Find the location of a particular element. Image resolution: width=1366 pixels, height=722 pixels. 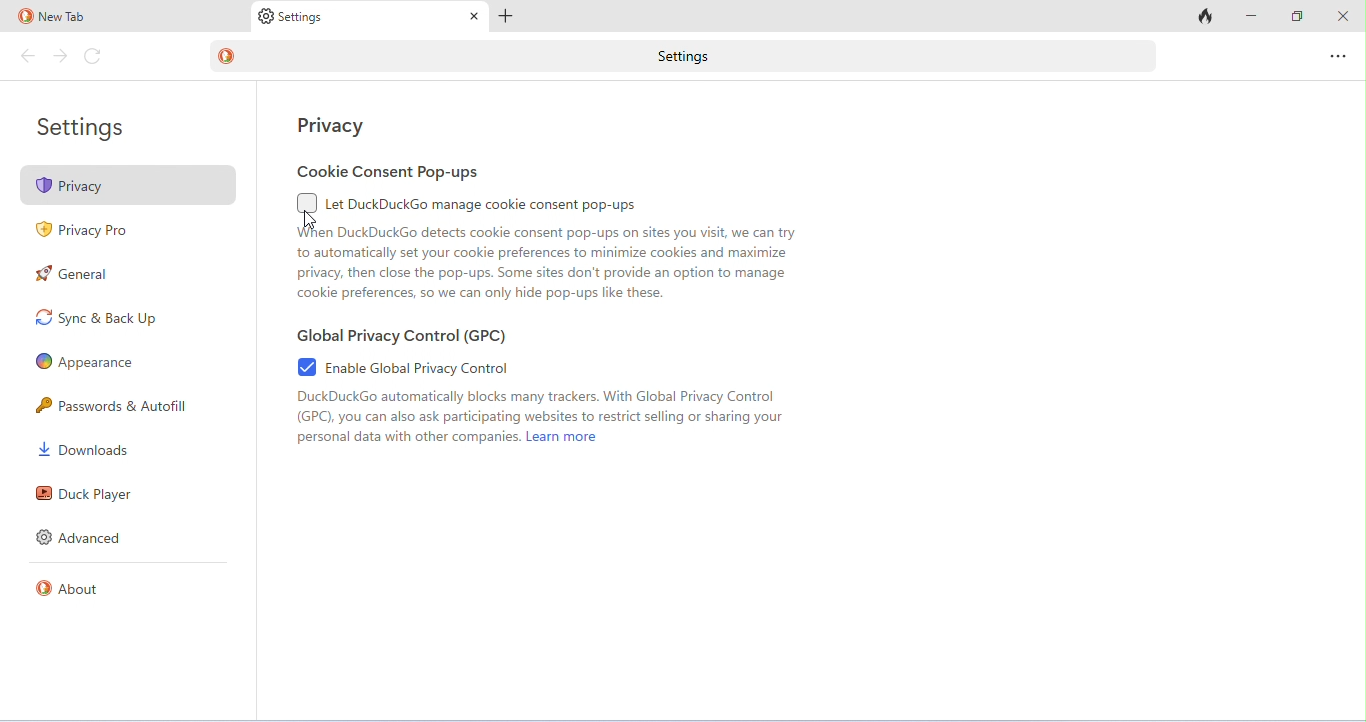

refresh is located at coordinates (94, 57).